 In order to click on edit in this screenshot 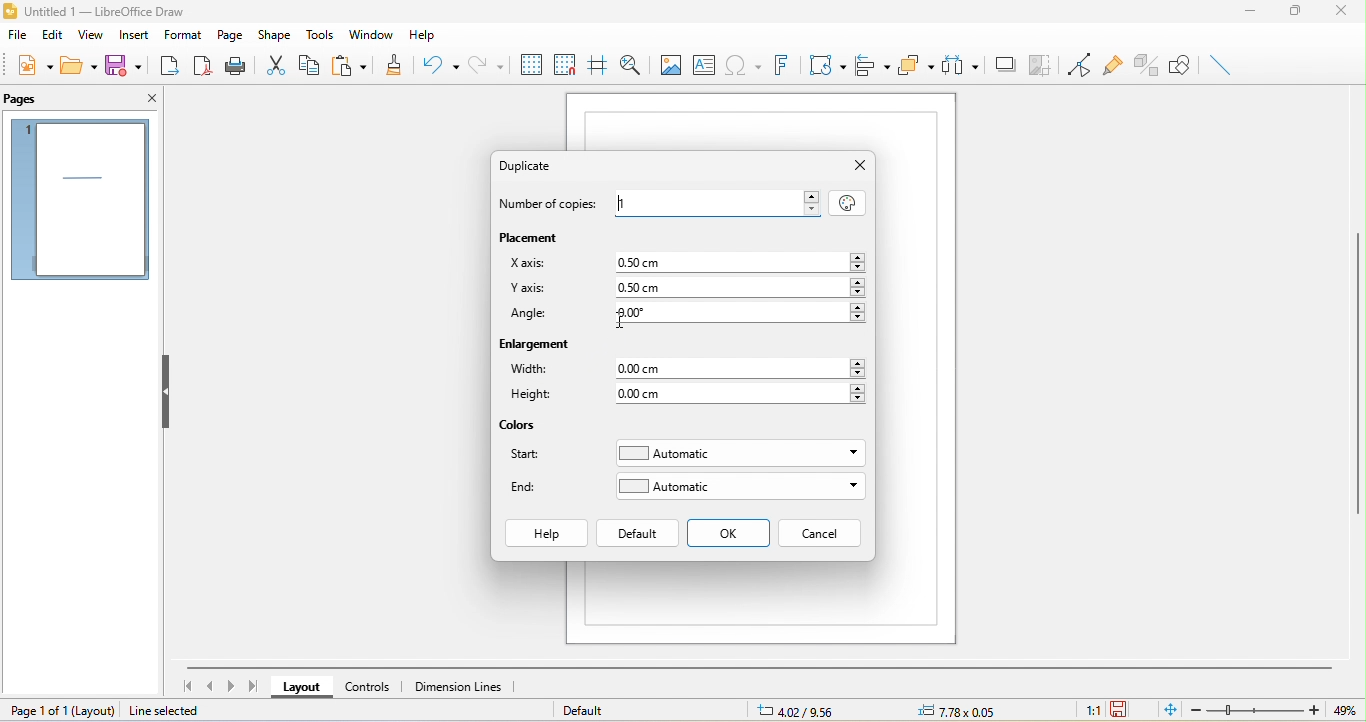, I will do `click(53, 35)`.